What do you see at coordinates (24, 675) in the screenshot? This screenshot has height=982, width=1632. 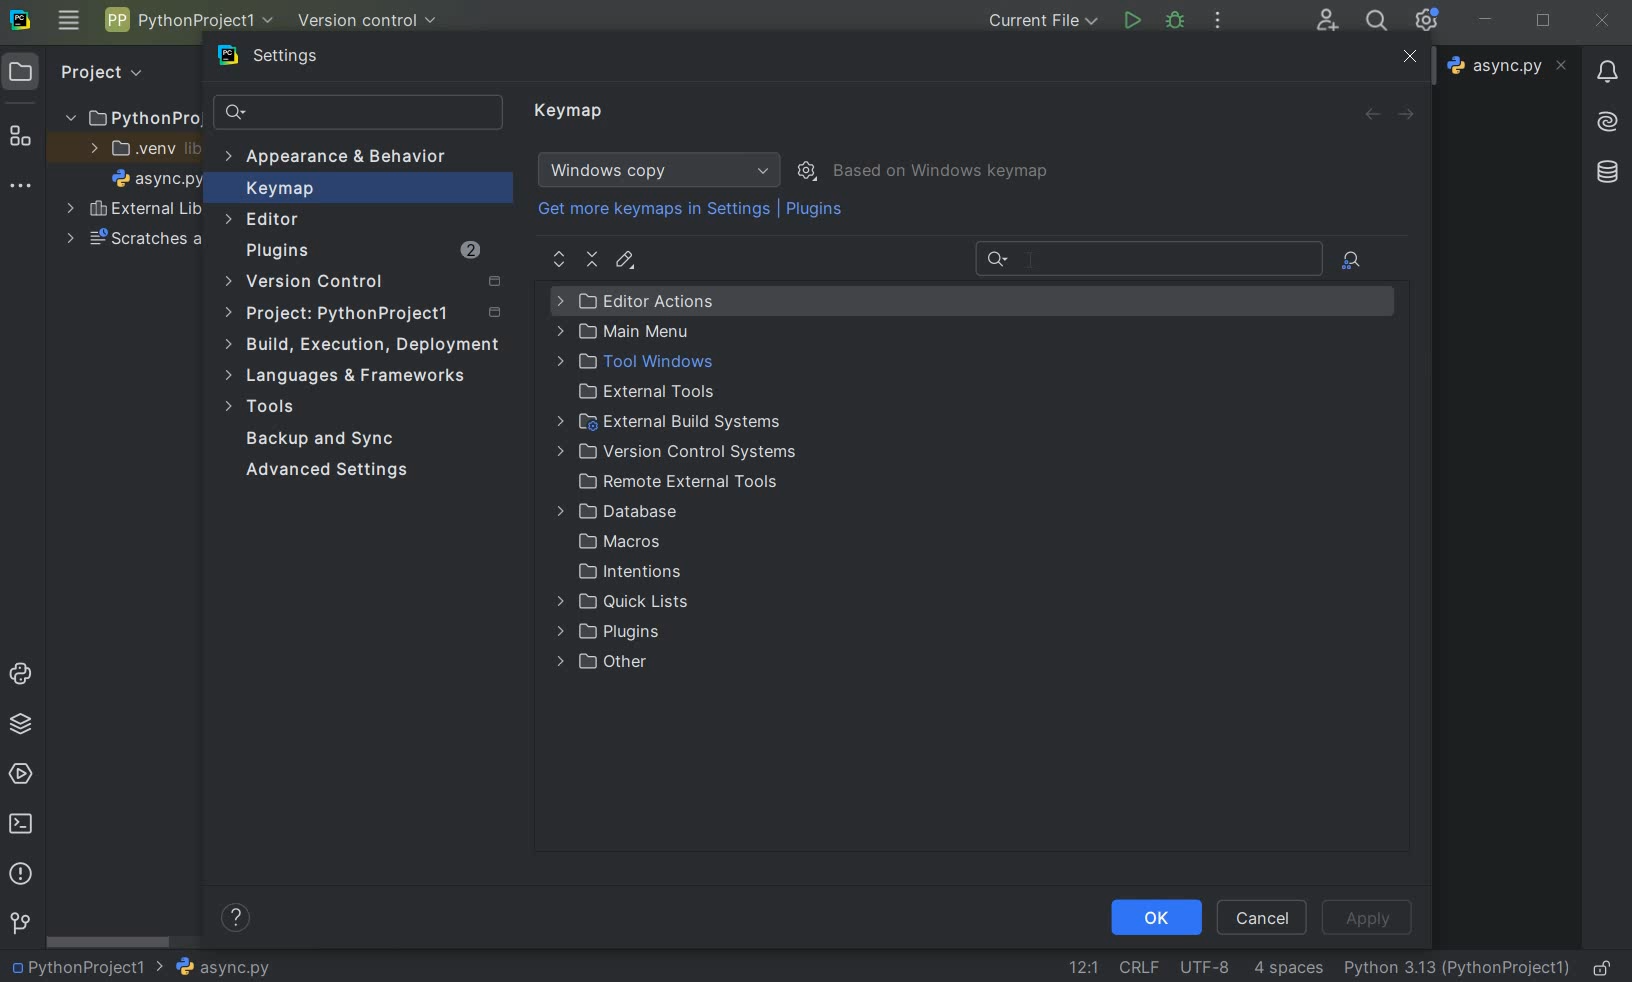 I see `python console` at bounding box center [24, 675].